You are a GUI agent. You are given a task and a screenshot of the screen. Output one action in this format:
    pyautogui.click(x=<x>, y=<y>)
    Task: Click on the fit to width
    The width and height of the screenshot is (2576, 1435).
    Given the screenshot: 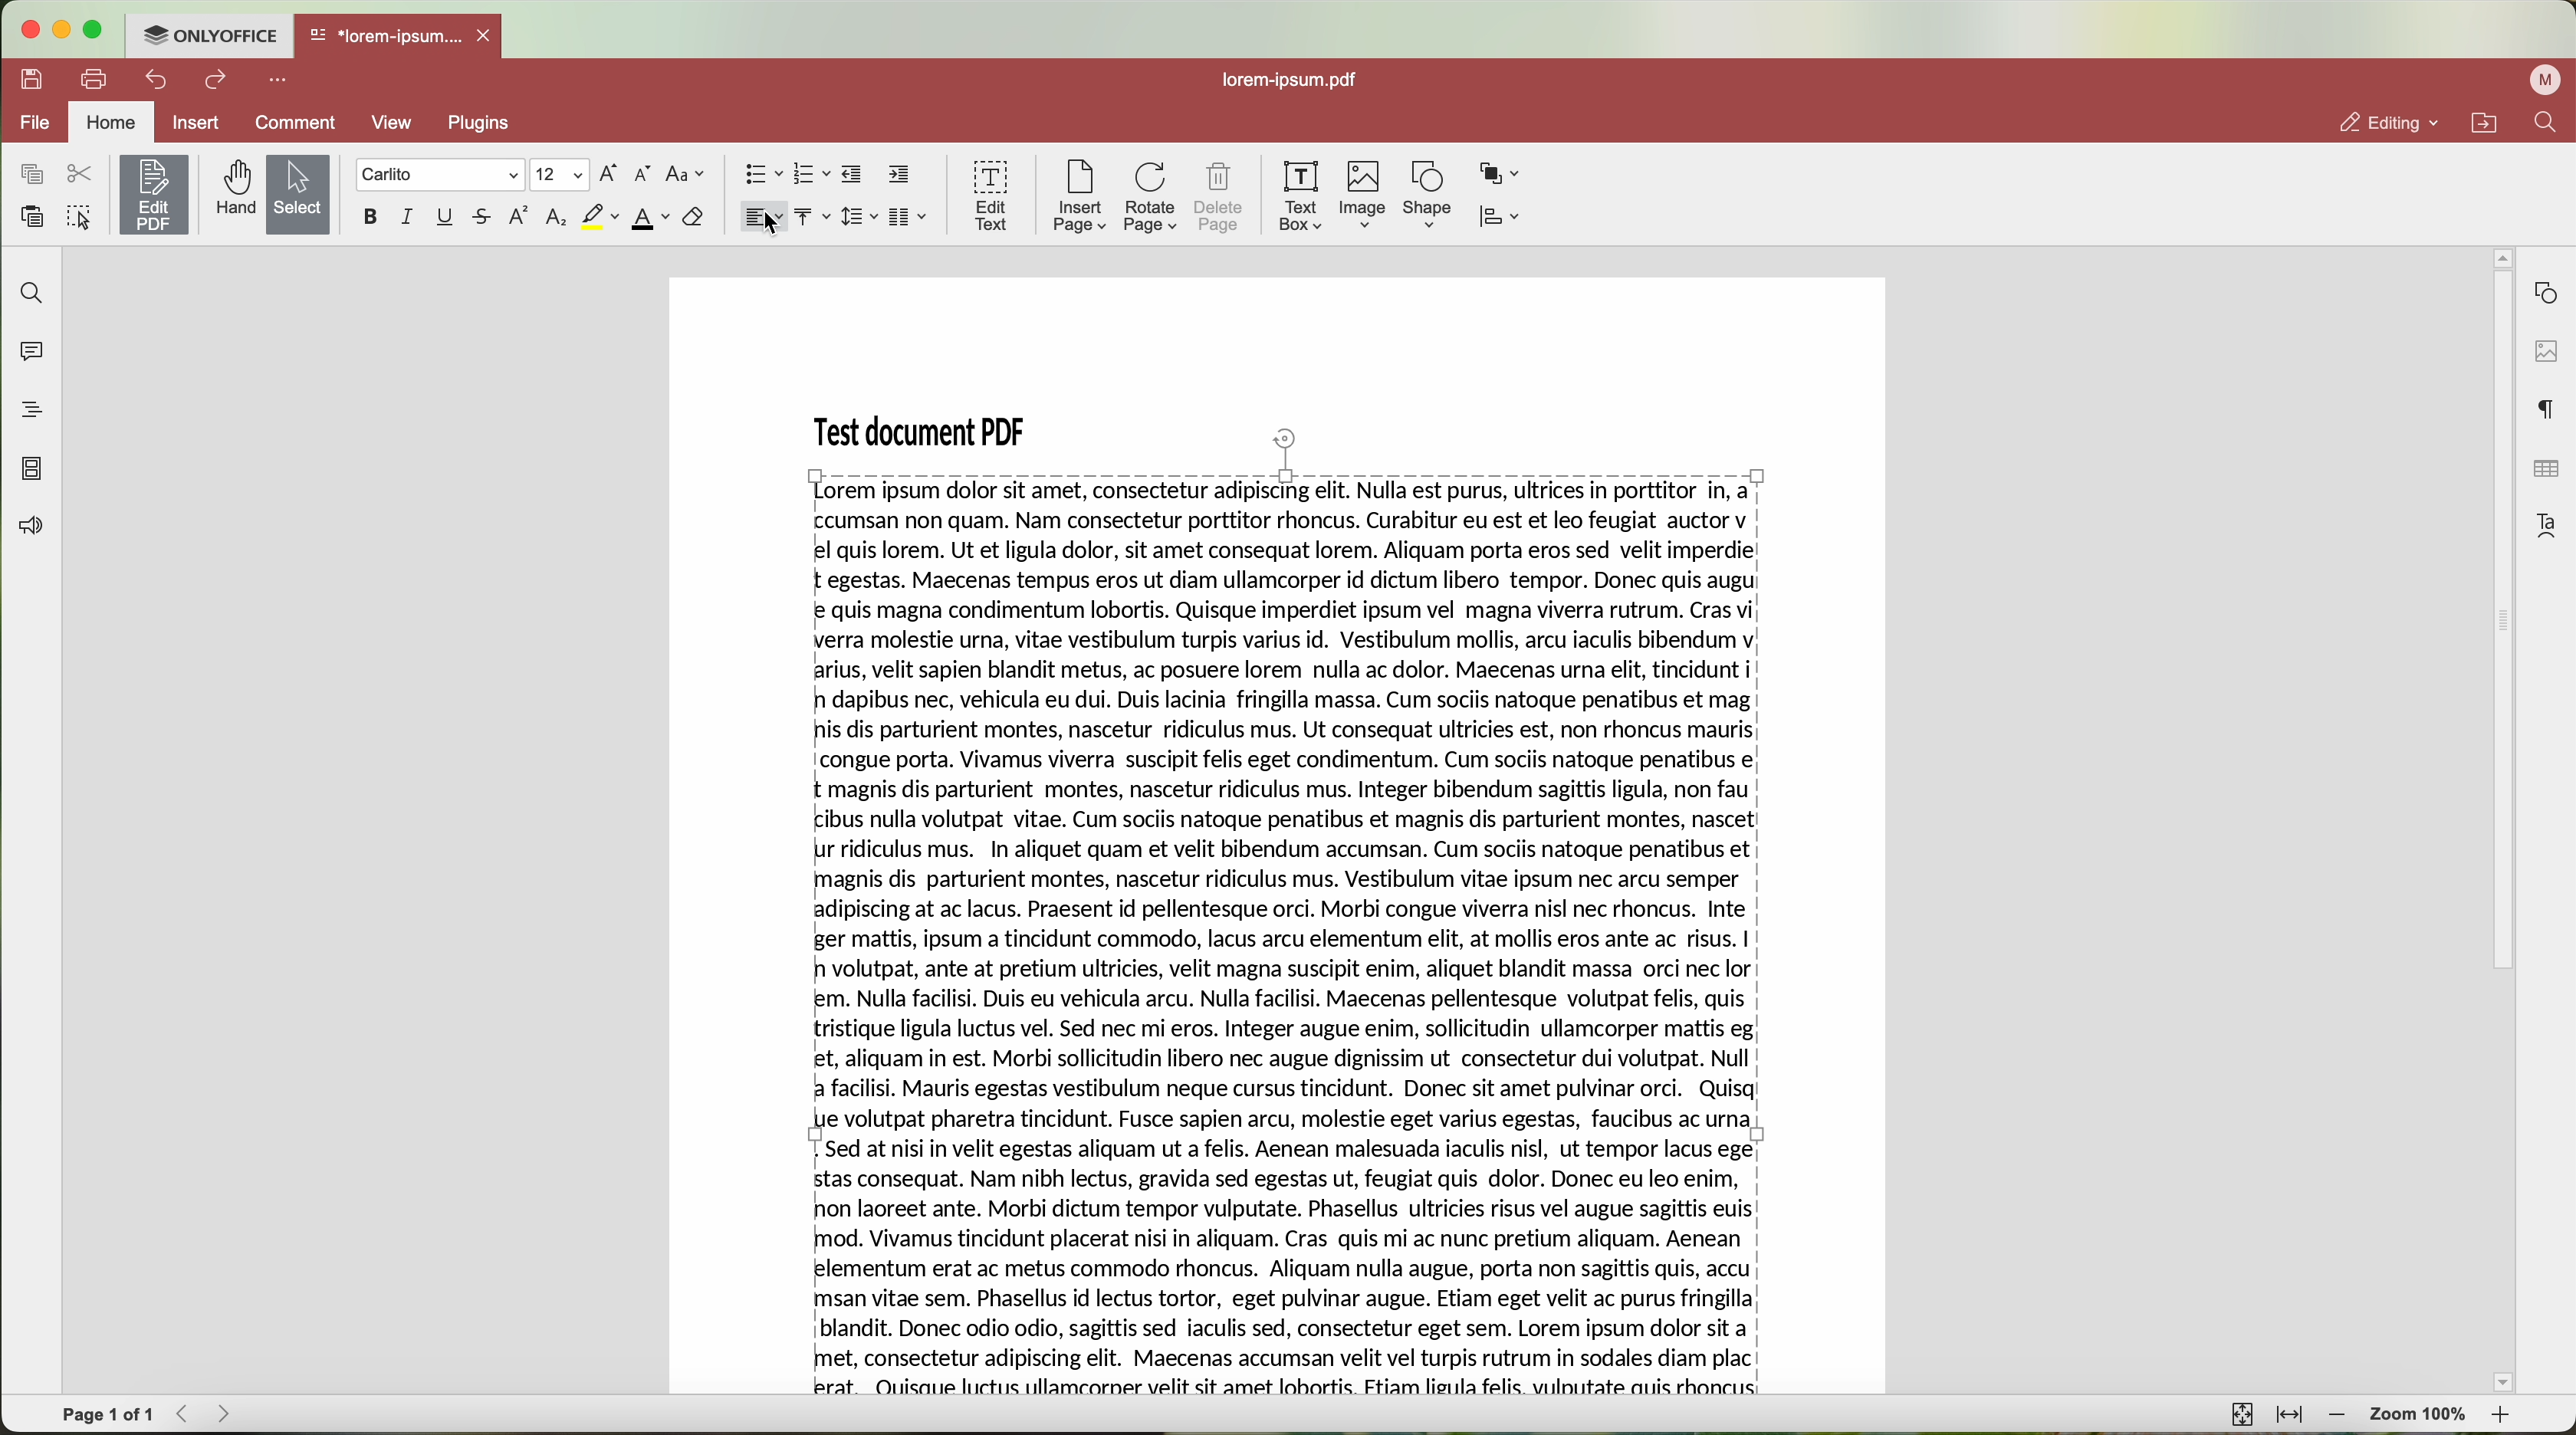 What is the action you would take?
    pyautogui.click(x=2291, y=1415)
    